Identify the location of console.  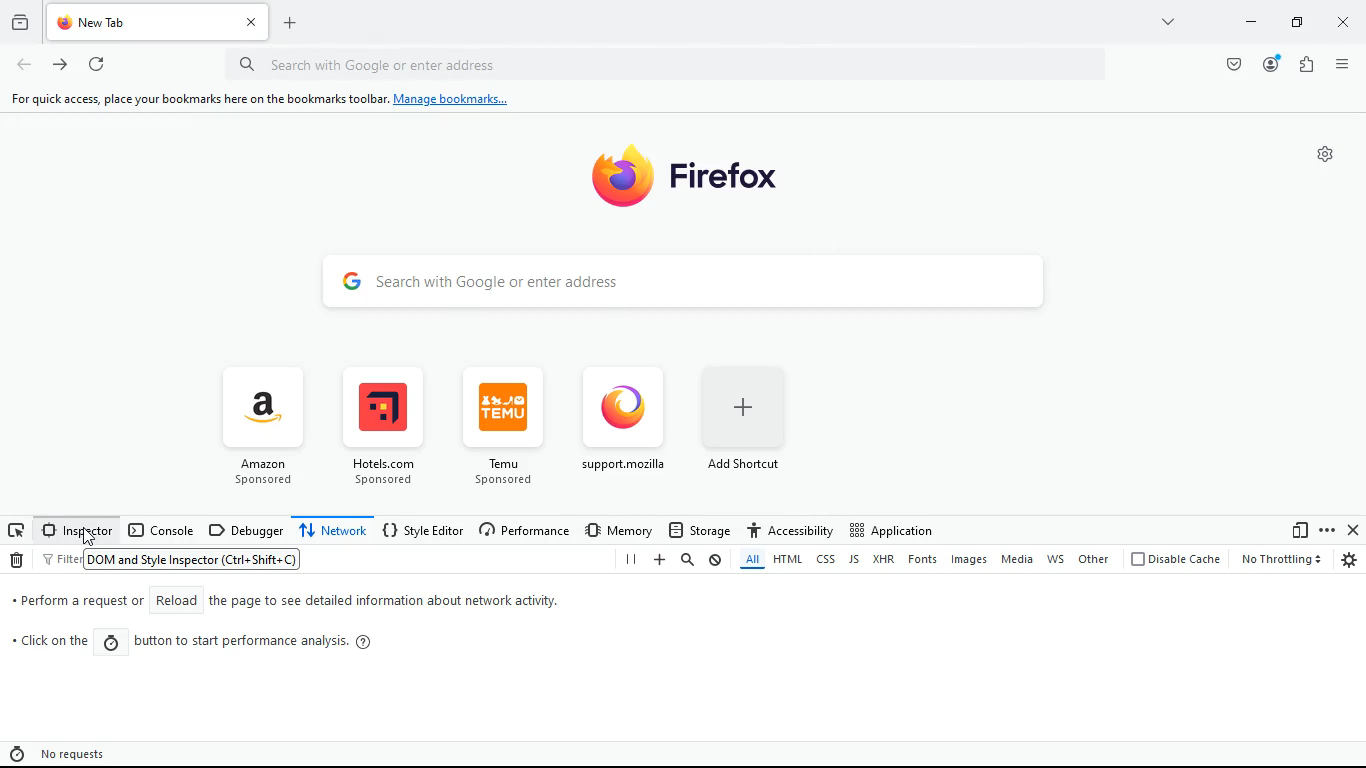
(161, 532).